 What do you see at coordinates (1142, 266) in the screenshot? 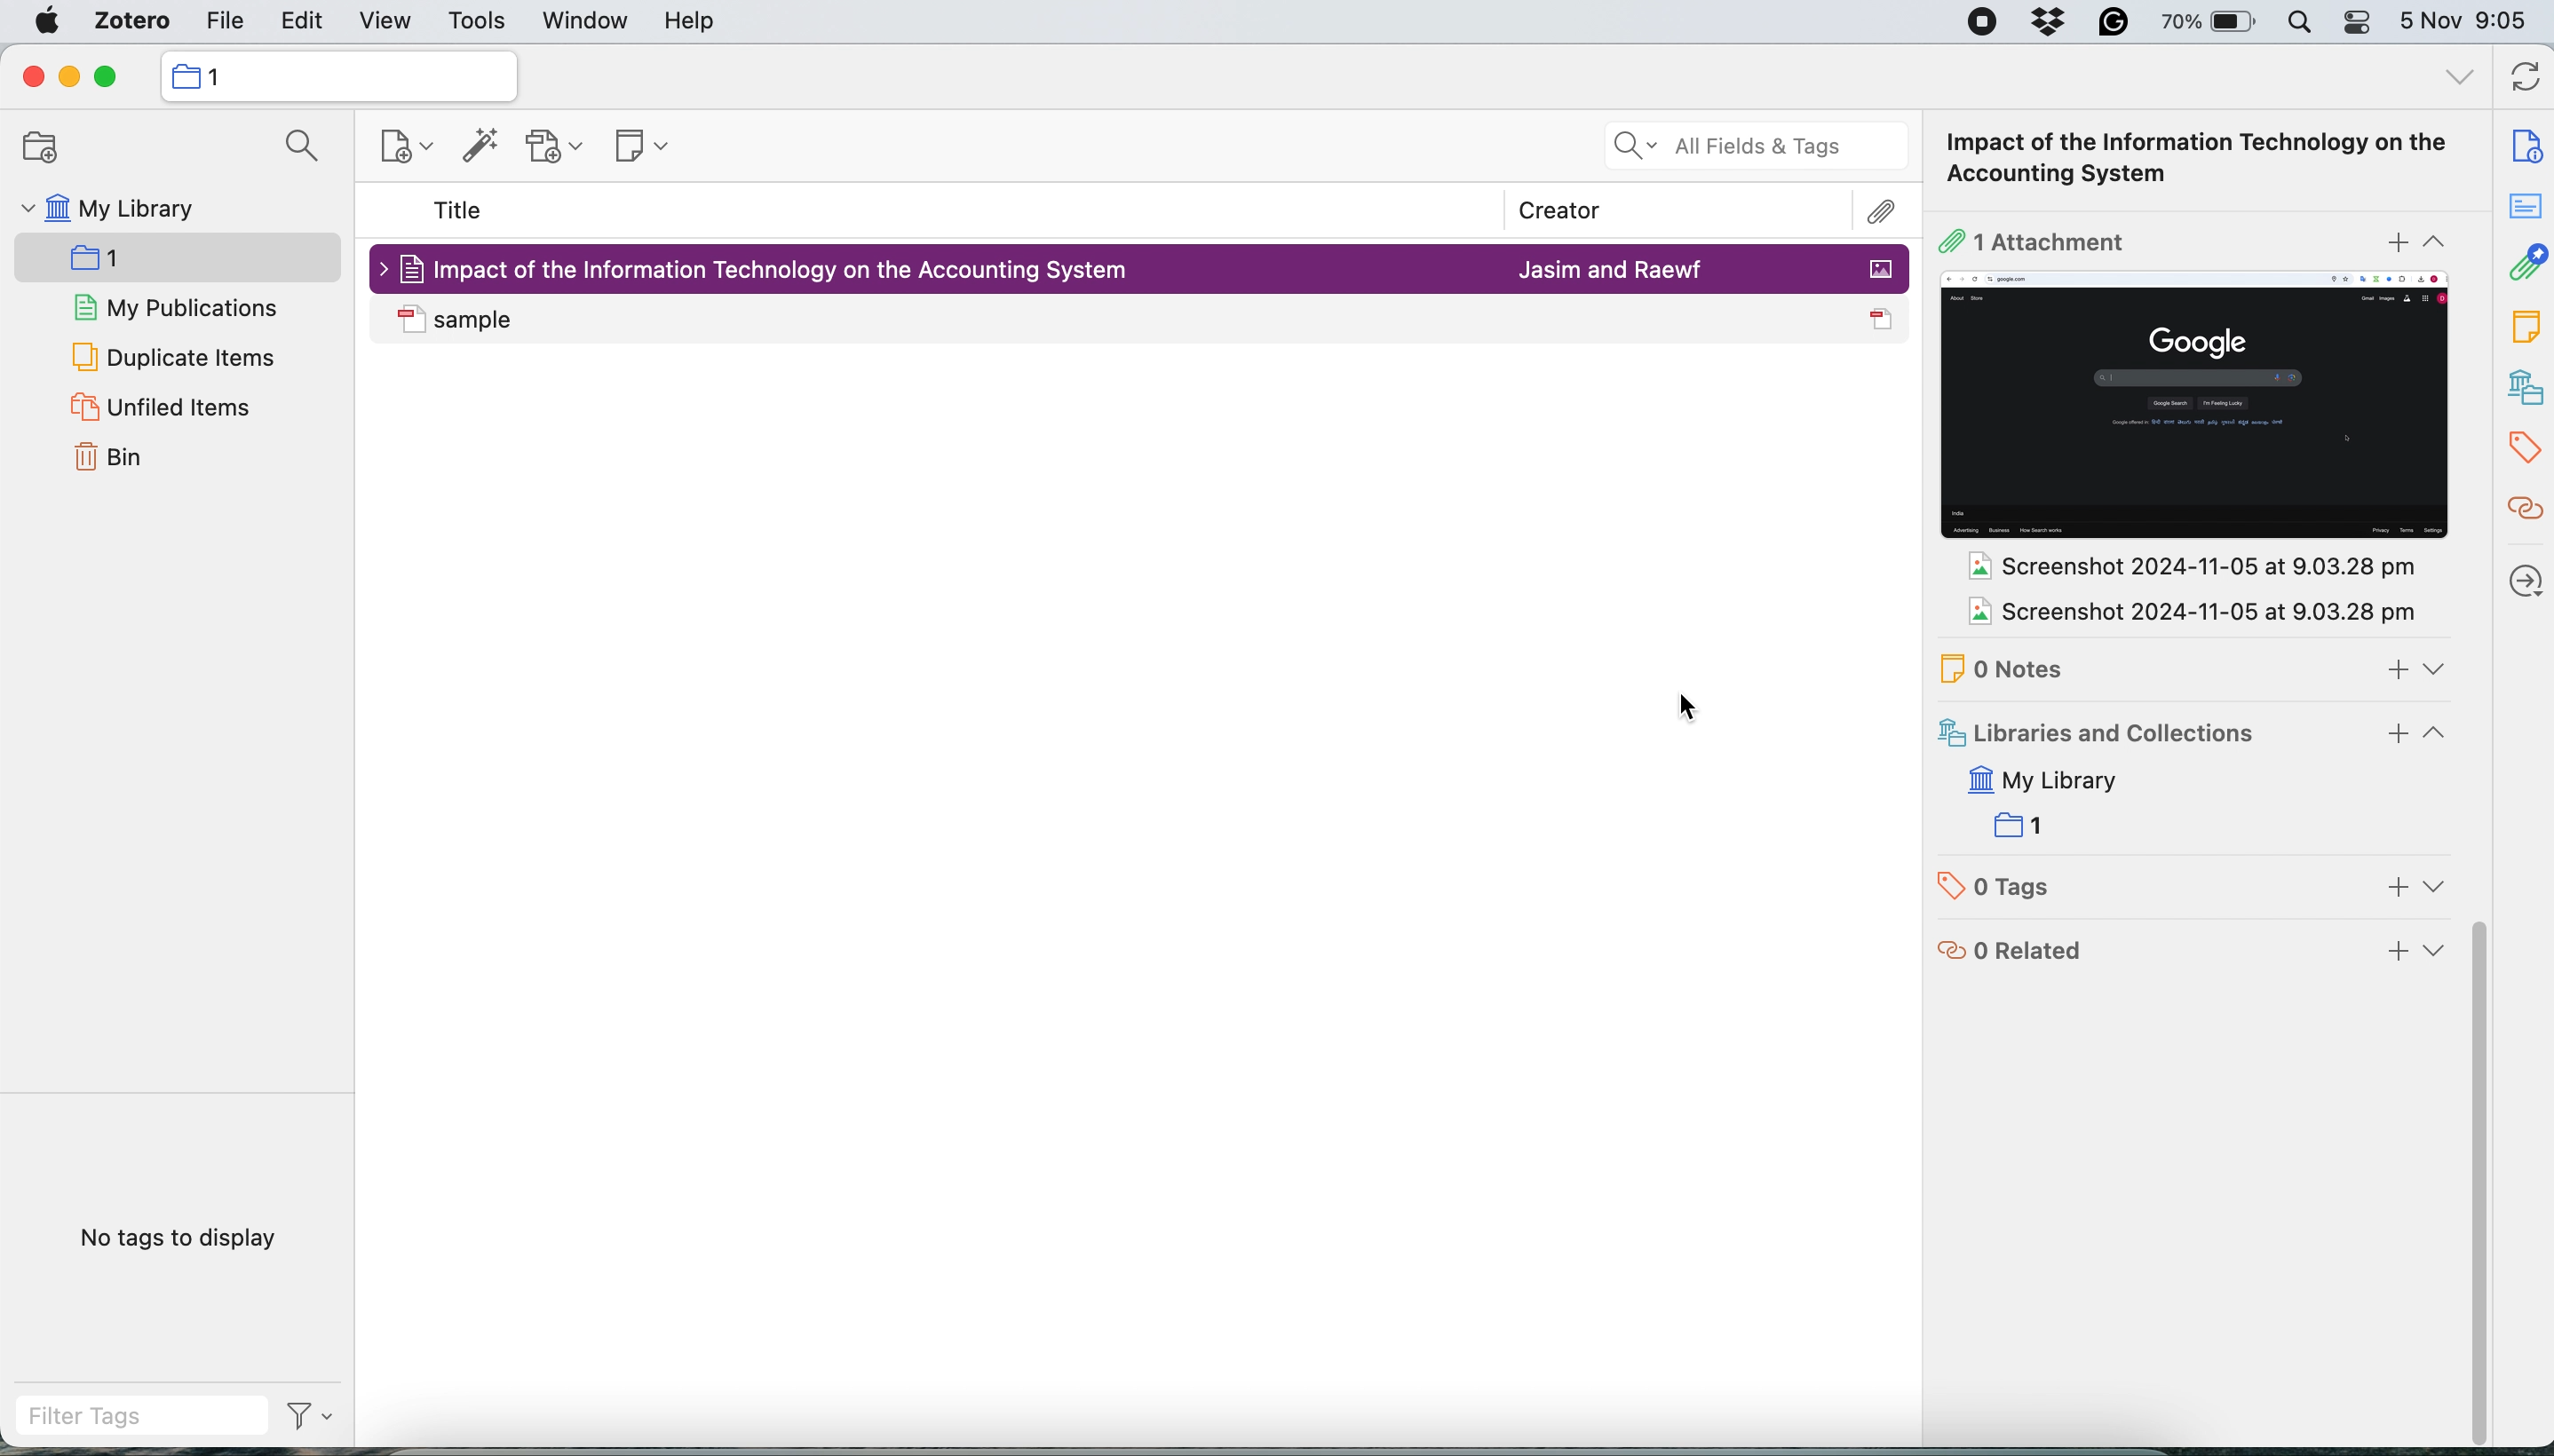
I see `Impact of the Information Technology on the Accounting System  Jasim and Raewf` at bounding box center [1142, 266].